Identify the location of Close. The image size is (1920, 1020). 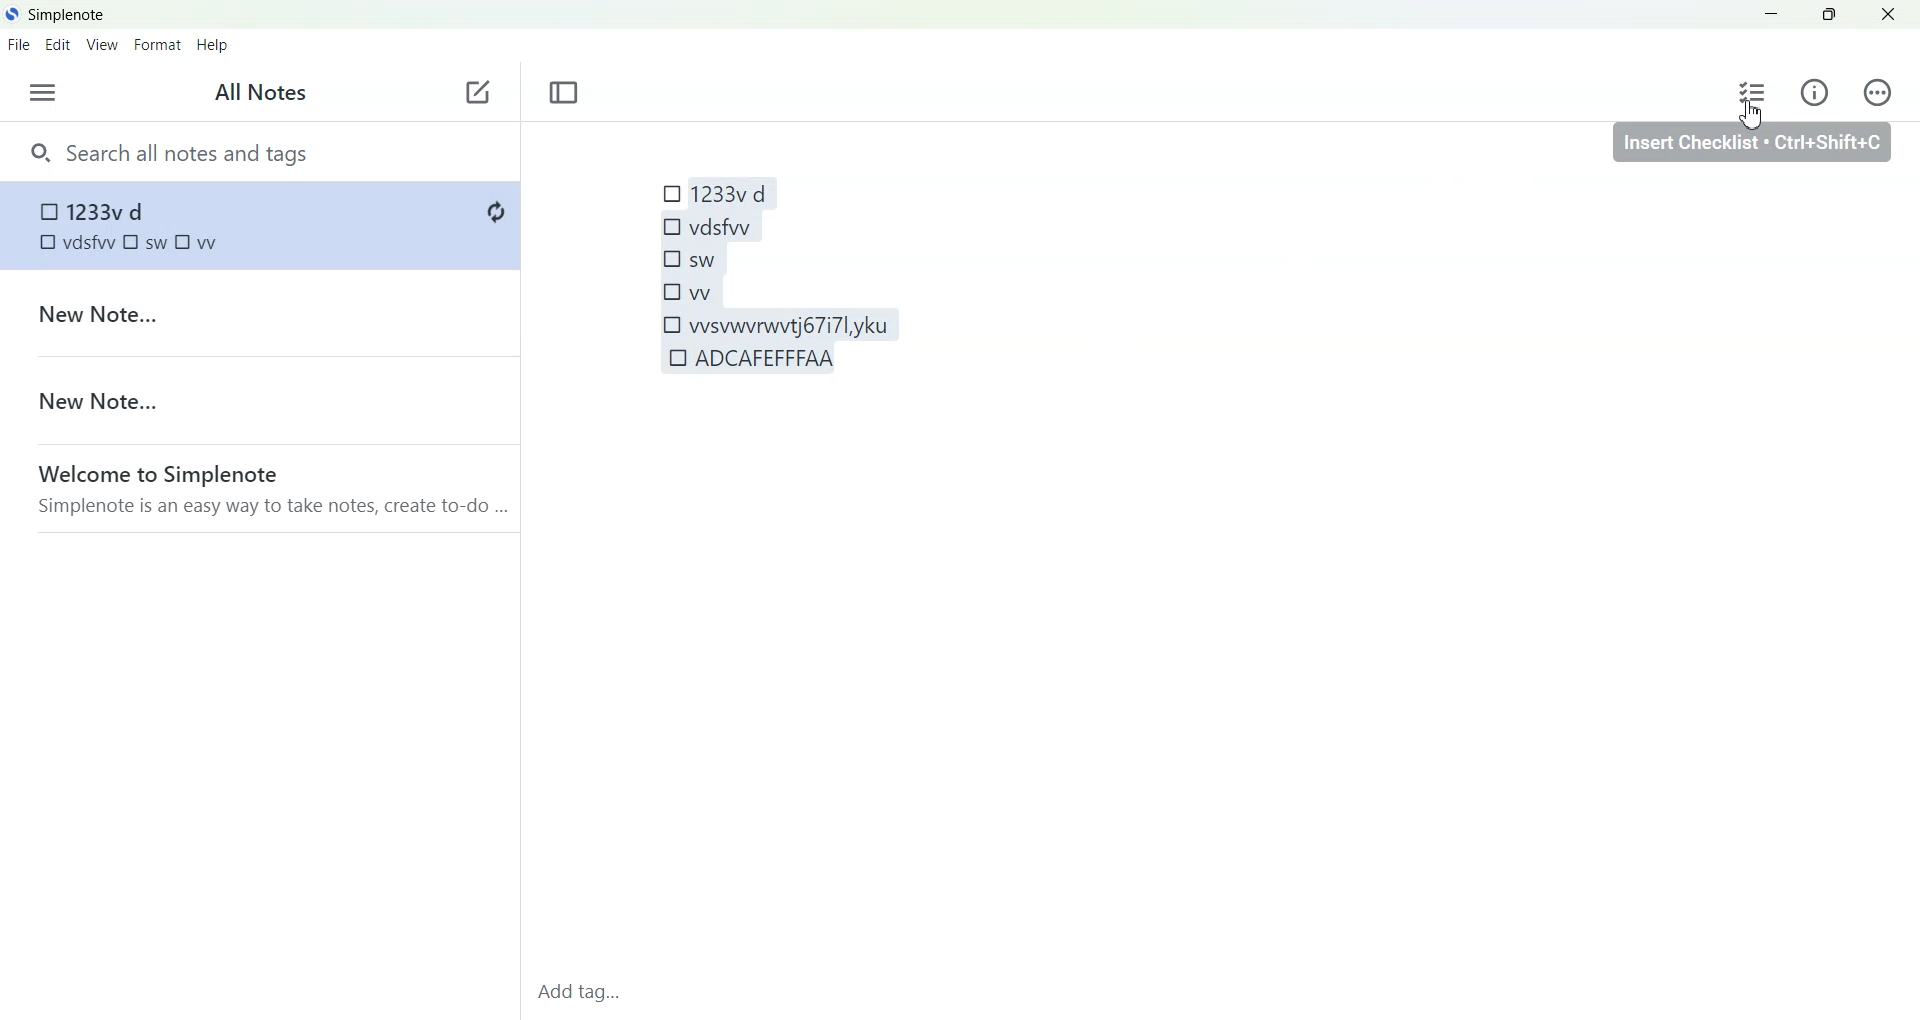
(1887, 16).